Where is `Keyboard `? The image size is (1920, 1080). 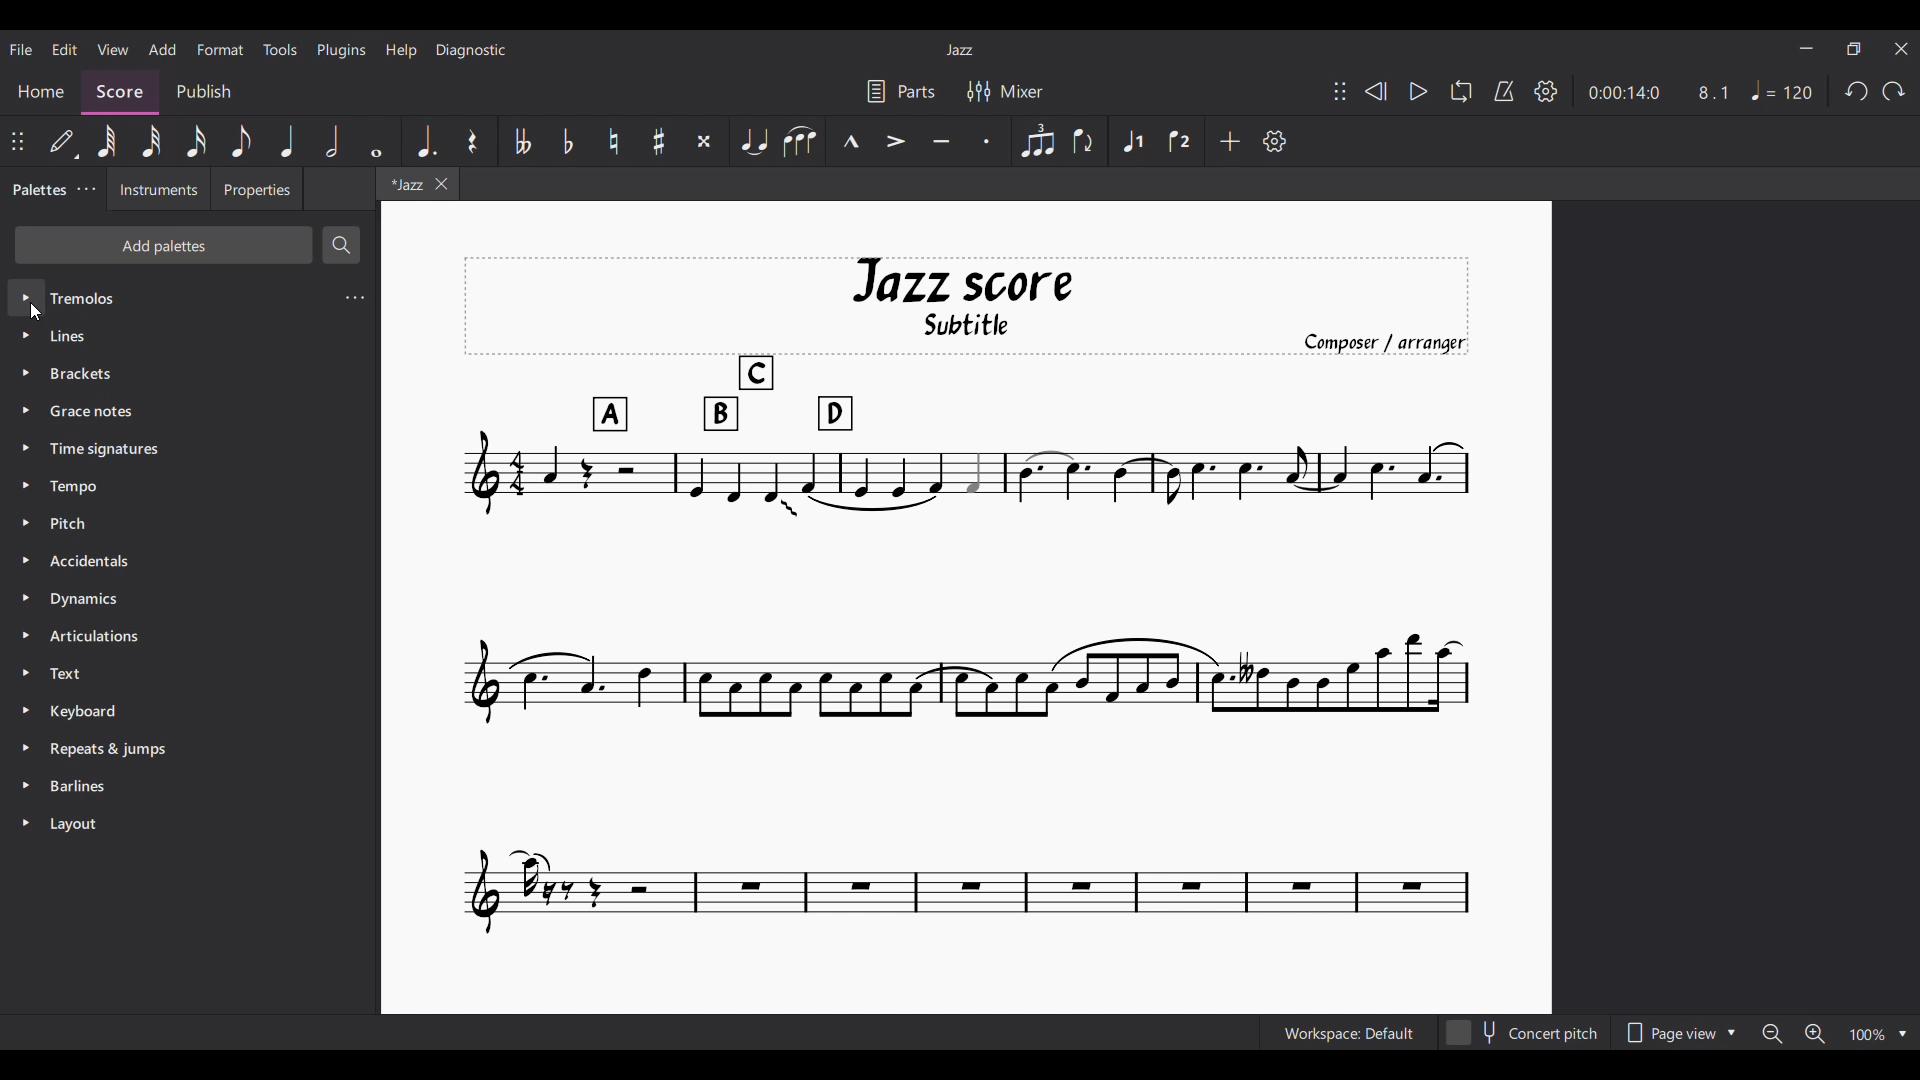
Keyboard  is located at coordinates (189, 711).